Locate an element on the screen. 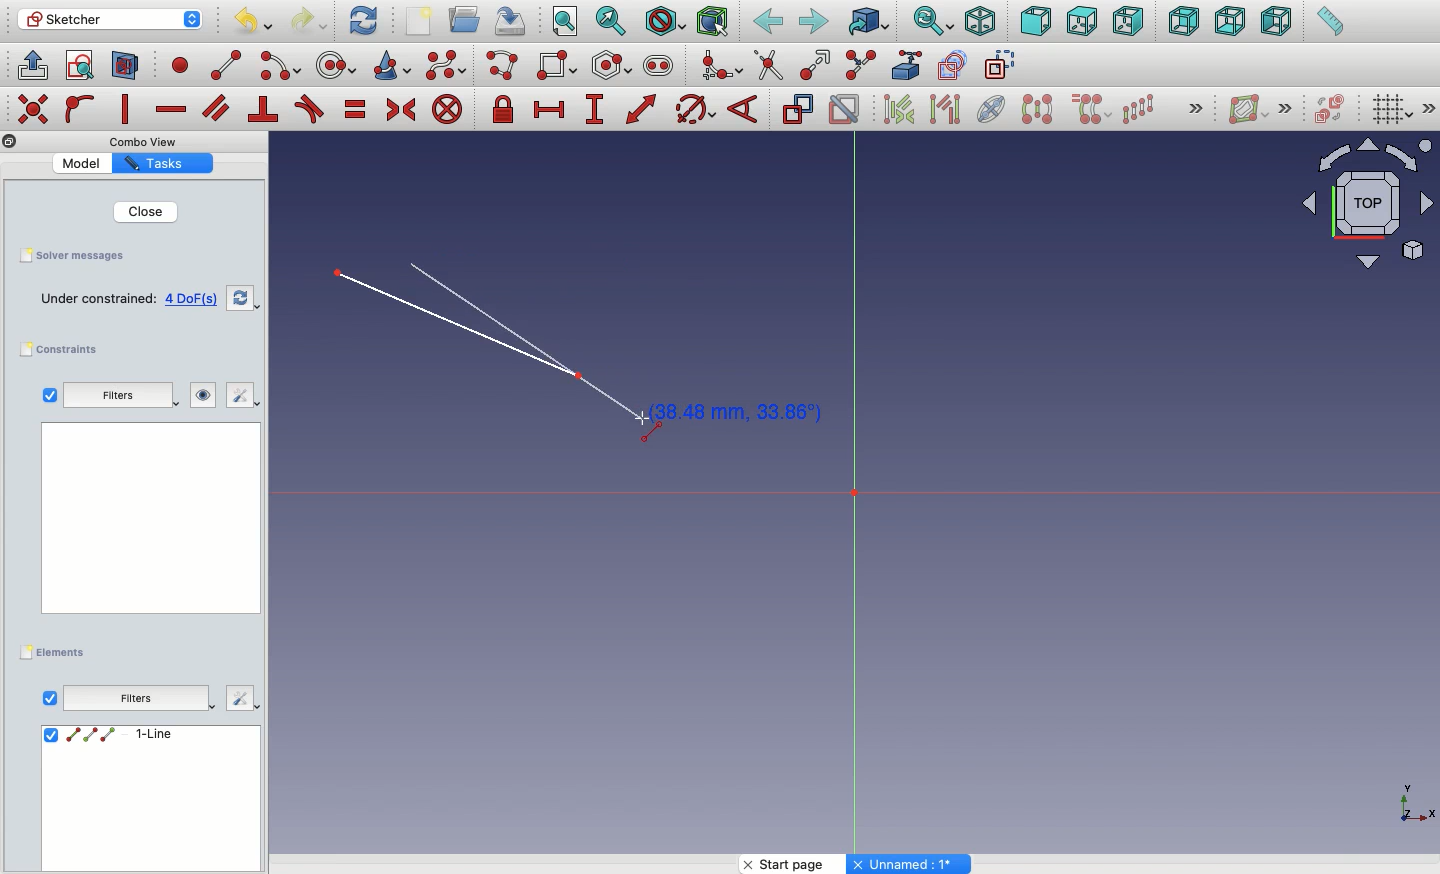 The image size is (1440, 874). Left is located at coordinates (1277, 23).